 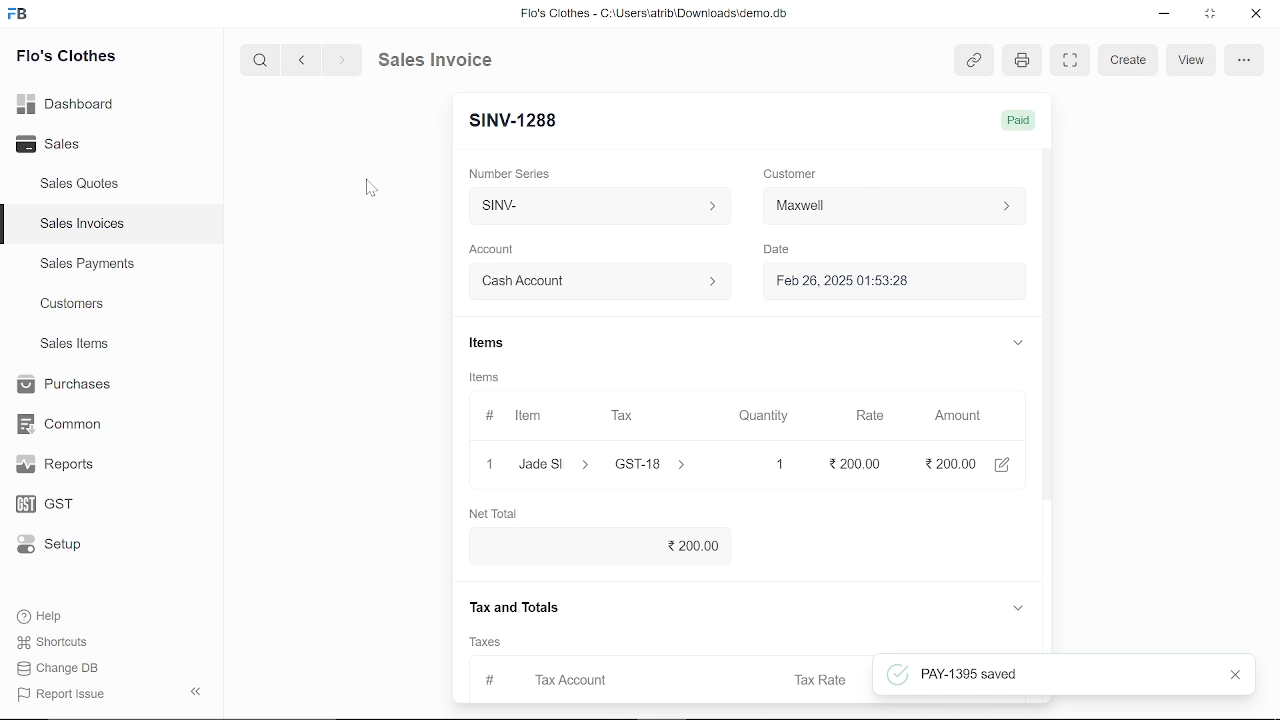 What do you see at coordinates (1129, 61) in the screenshot?
I see `Create` at bounding box center [1129, 61].